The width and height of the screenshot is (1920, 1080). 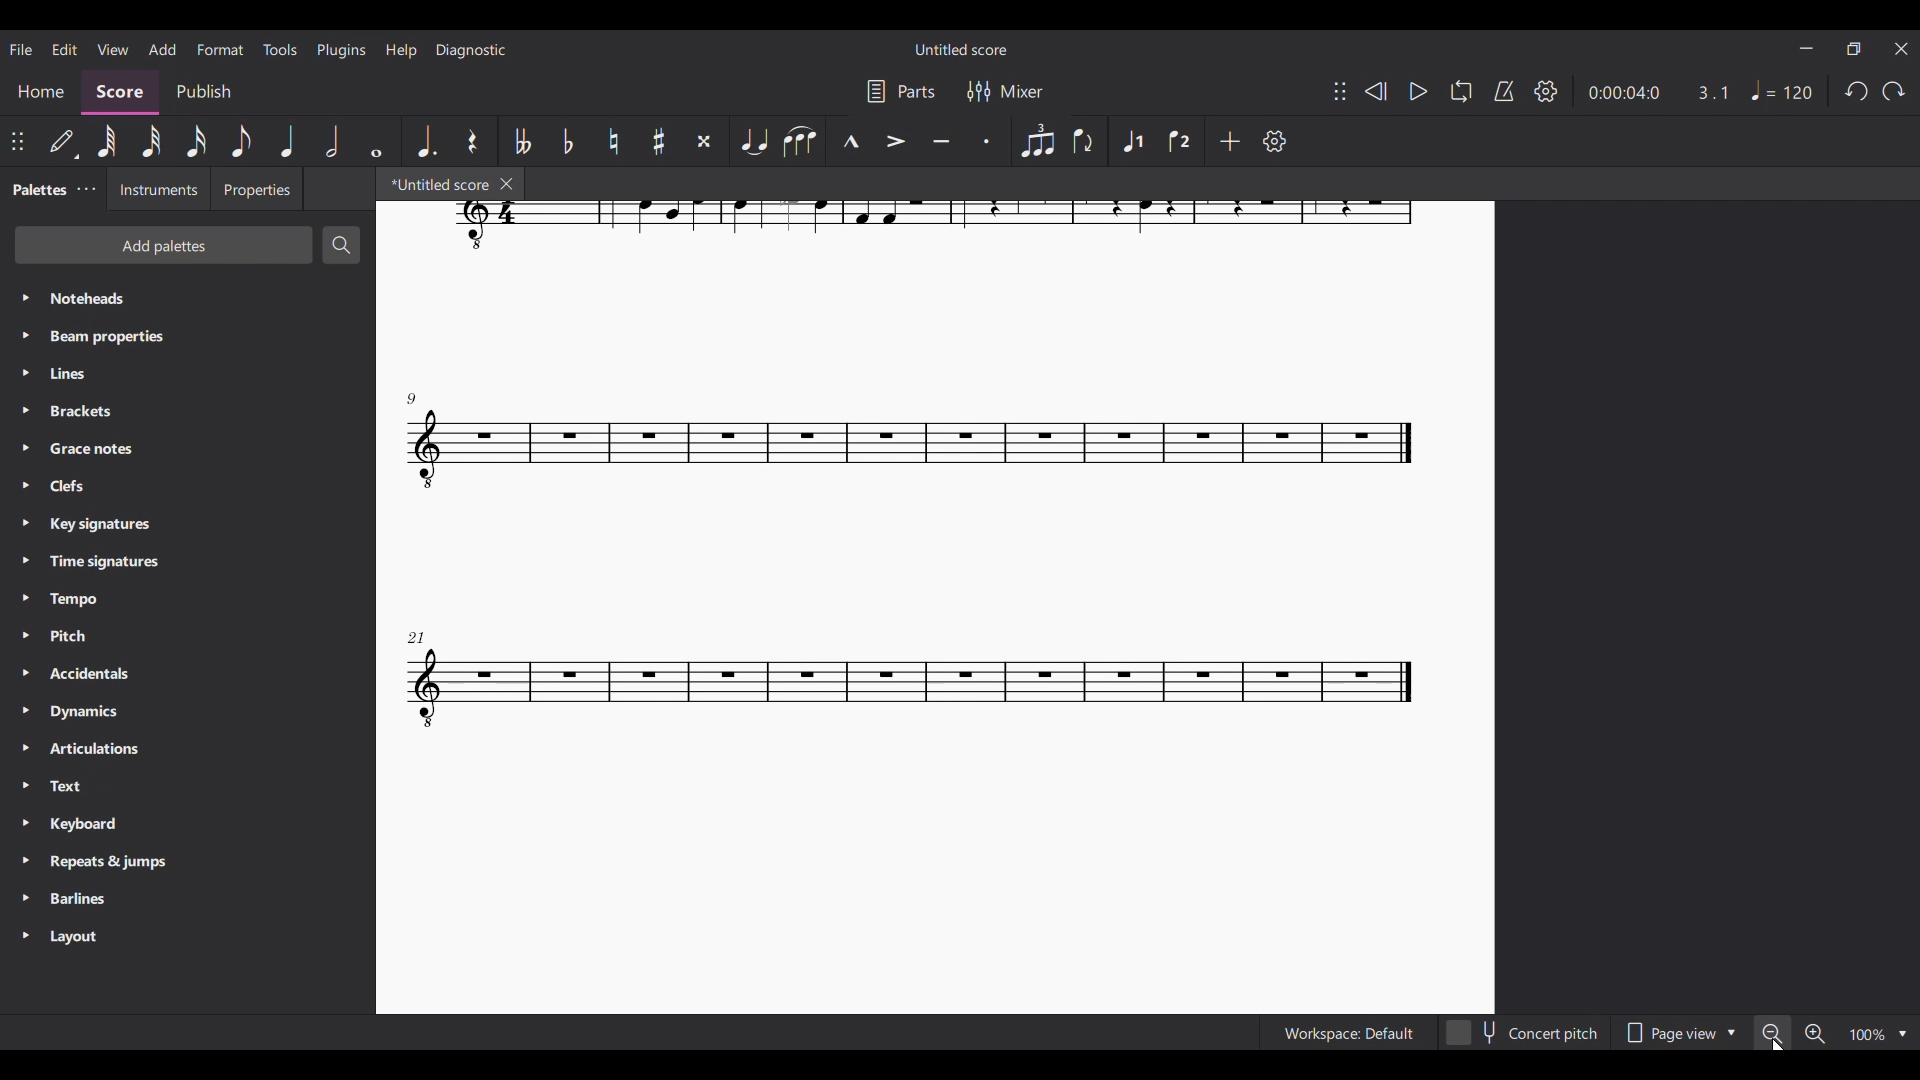 I want to click on Plugins menu, so click(x=341, y=51).